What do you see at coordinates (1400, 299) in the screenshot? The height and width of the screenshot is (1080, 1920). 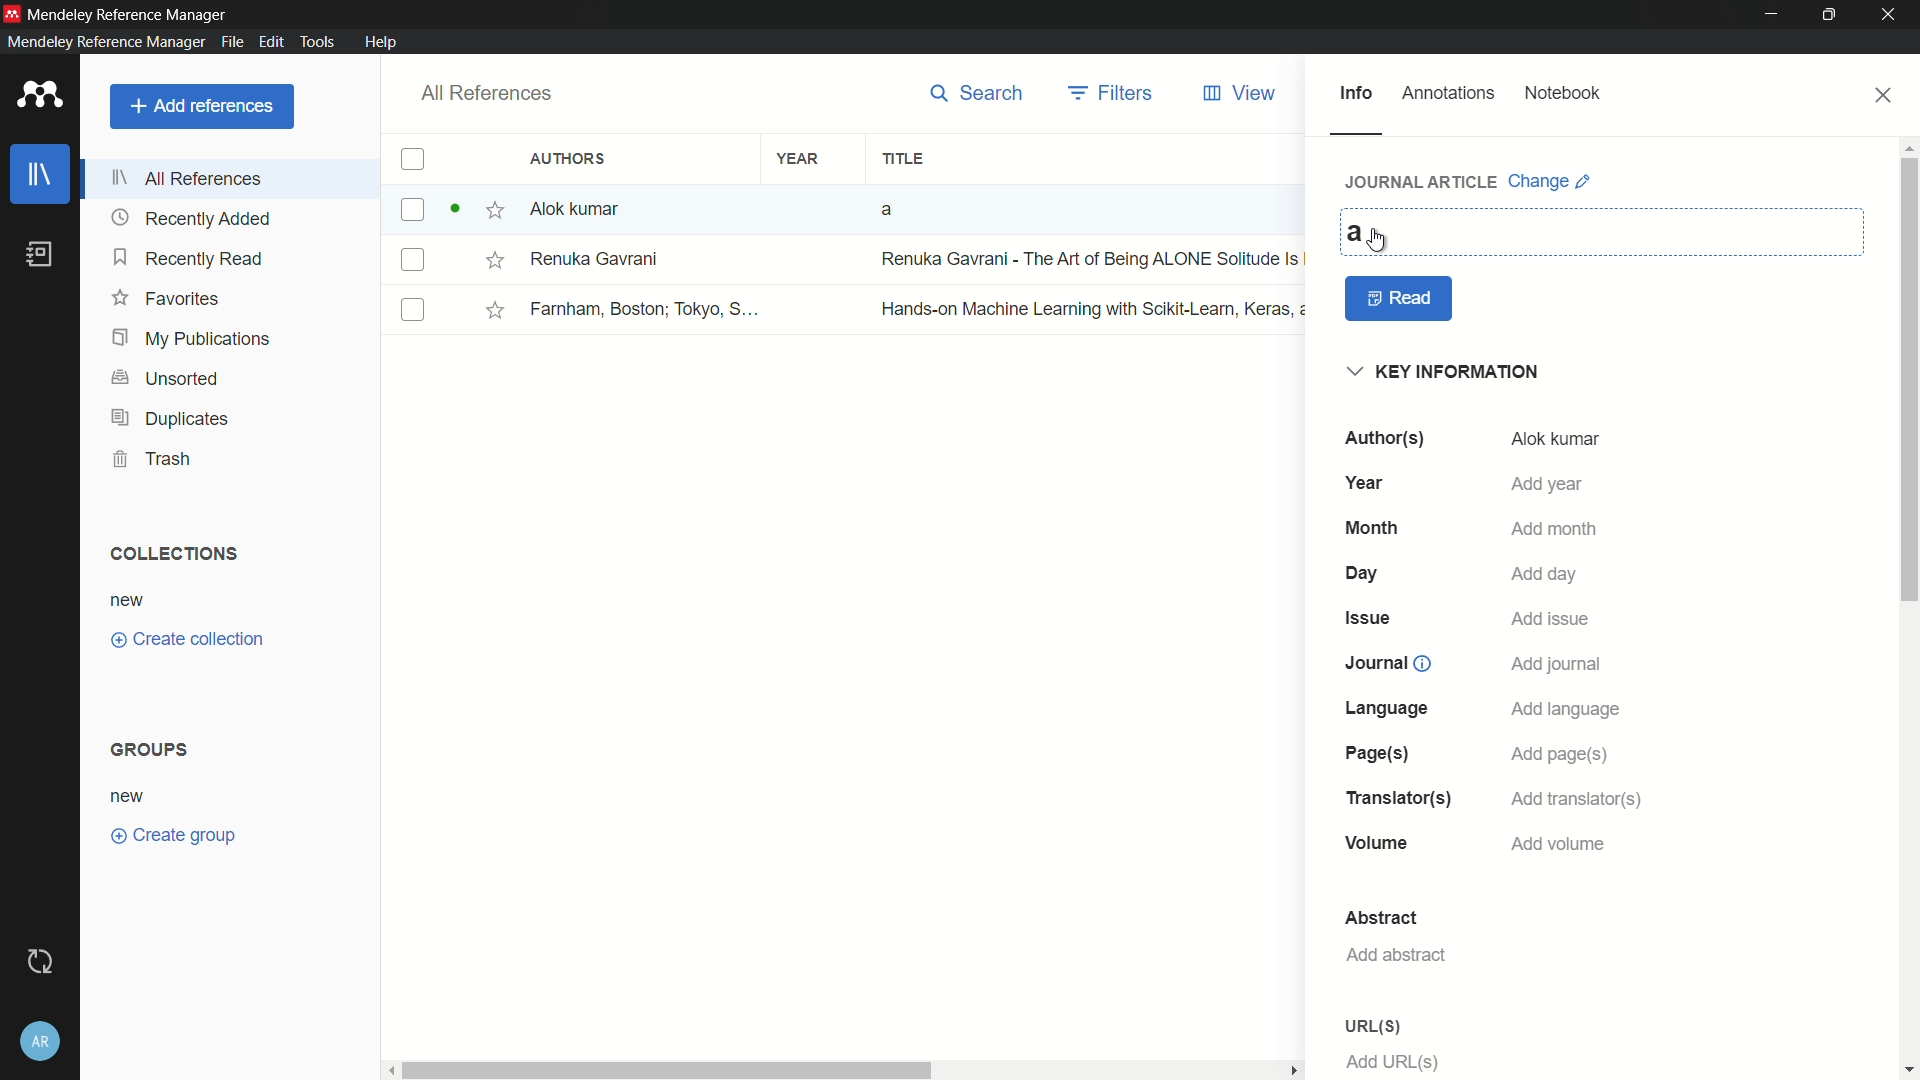 I see `read` at bounding box center [1400, 299].